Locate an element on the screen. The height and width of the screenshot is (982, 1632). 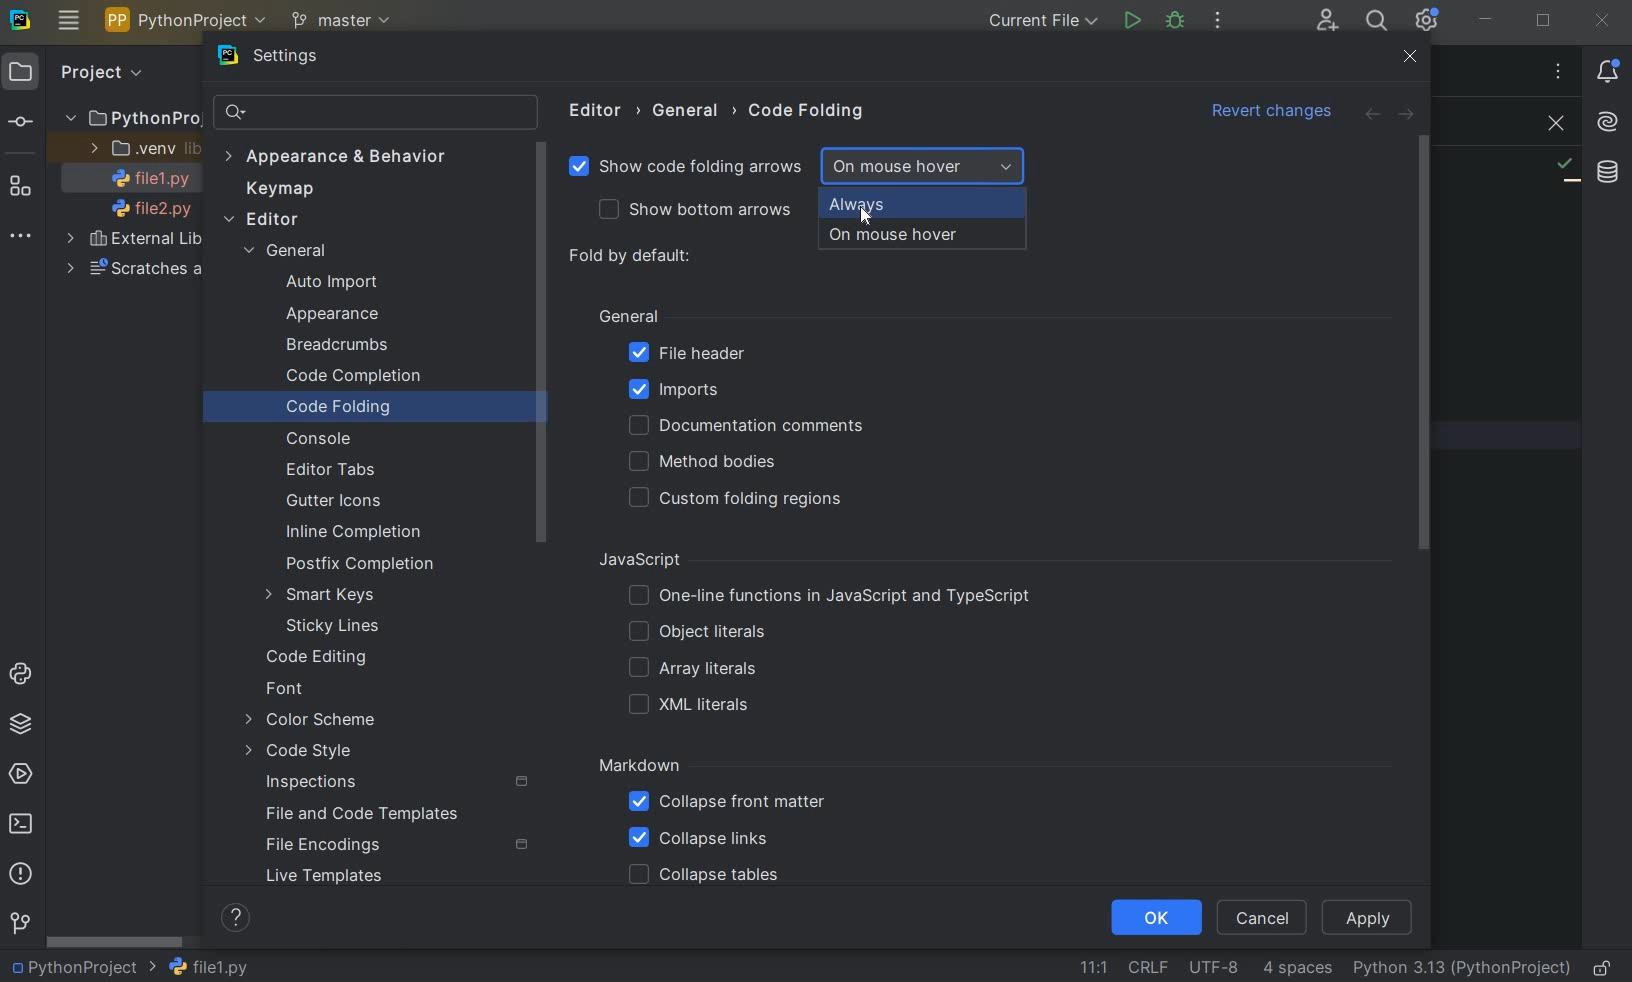
SEARCH SETTINGS is located at coordinates (374, 114).